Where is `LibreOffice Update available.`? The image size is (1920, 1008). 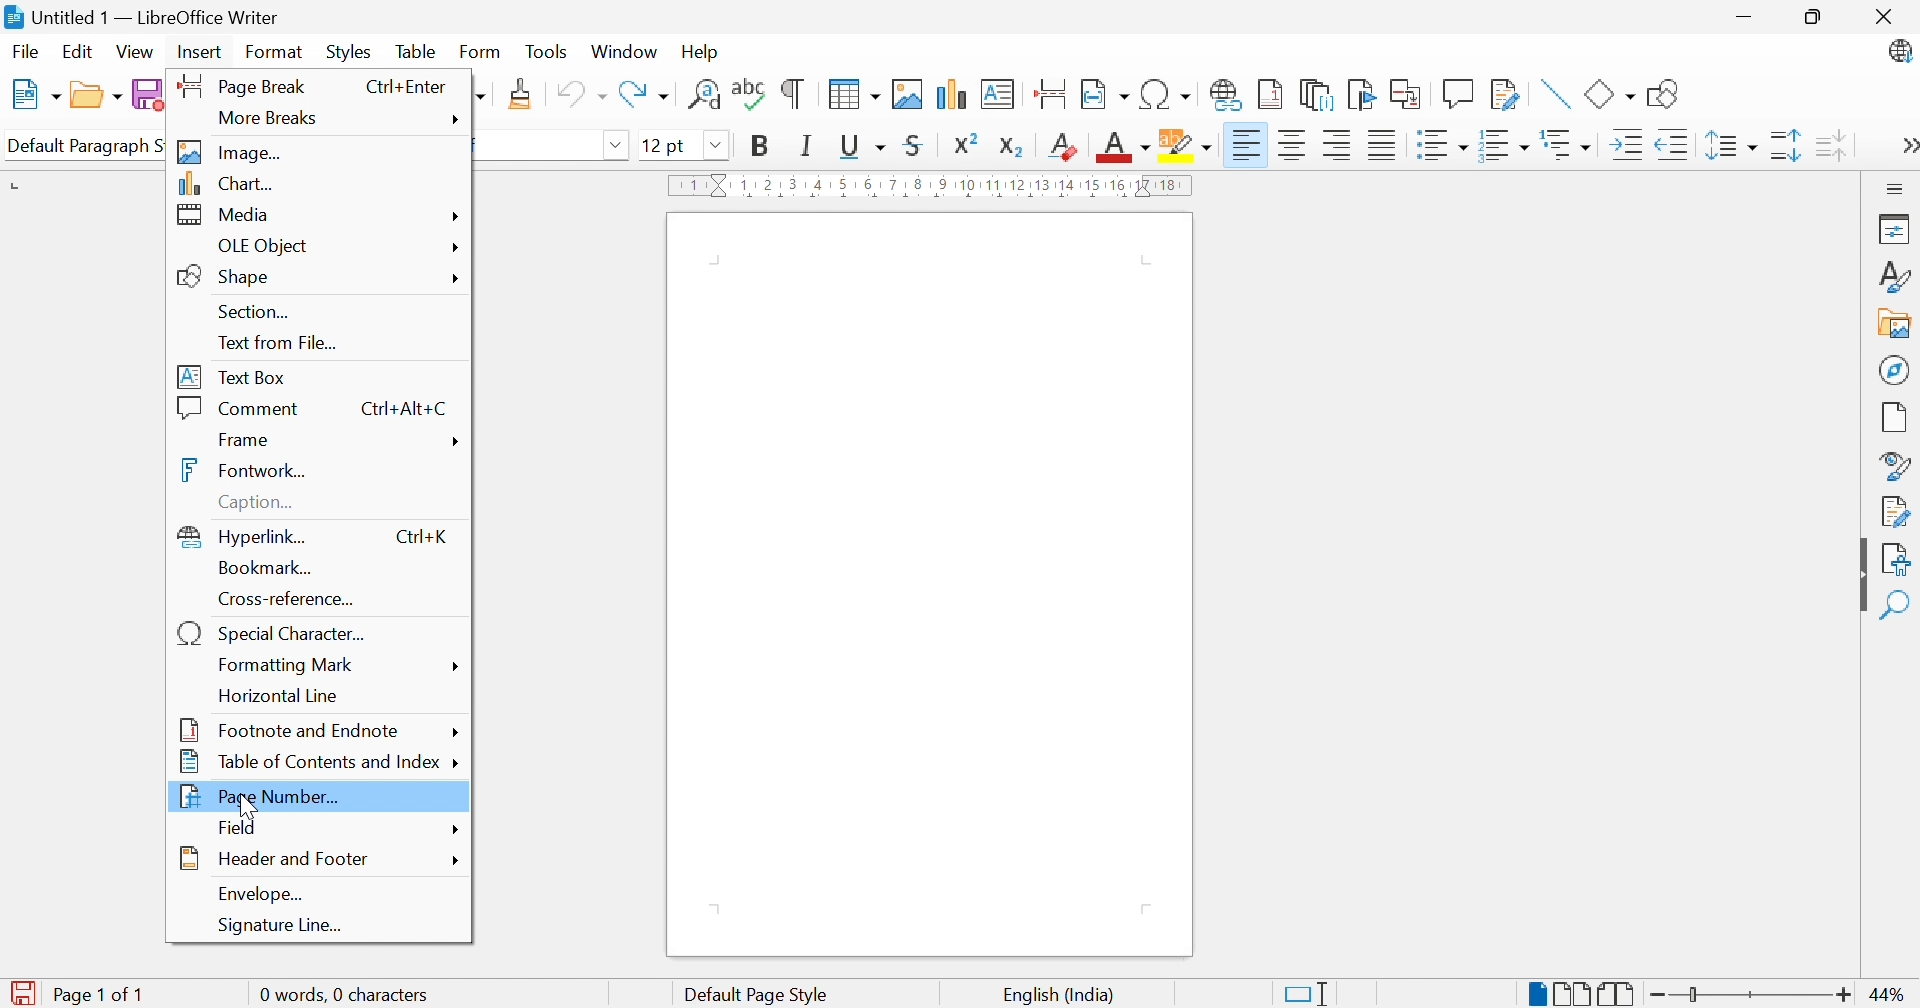 LibreOffice Update available. is located at coordinates (1898, 51).